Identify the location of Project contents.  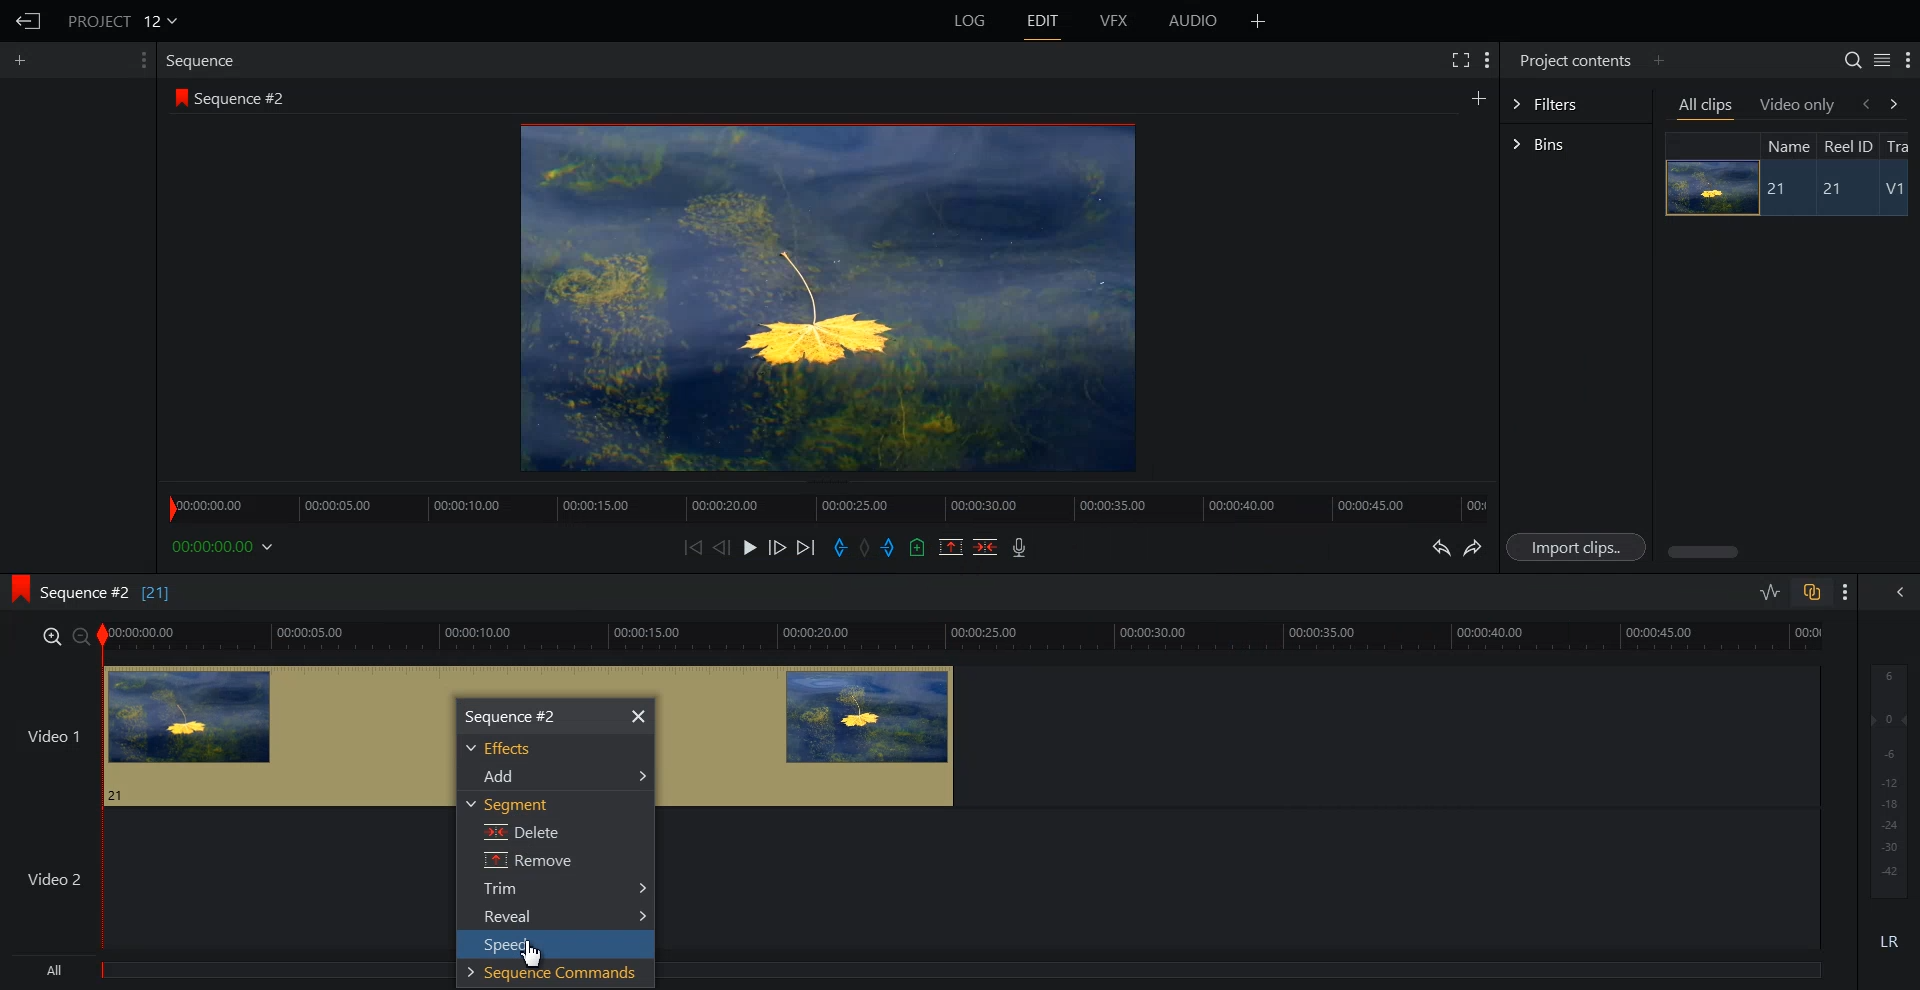
(1573, 58).